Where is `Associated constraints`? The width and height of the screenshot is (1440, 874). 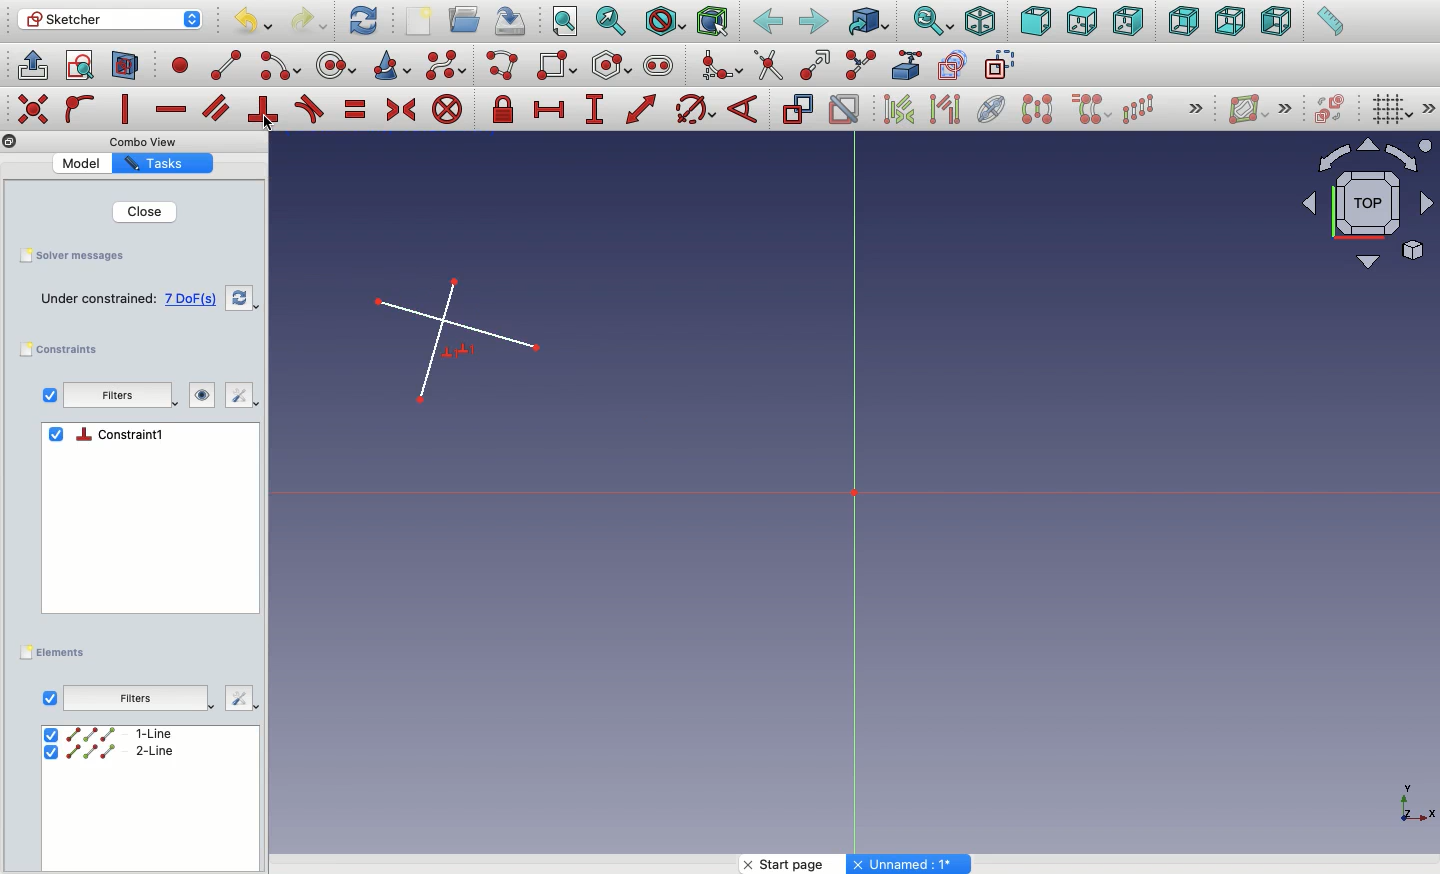
Associated constraints is located at coordinates (902, 109).